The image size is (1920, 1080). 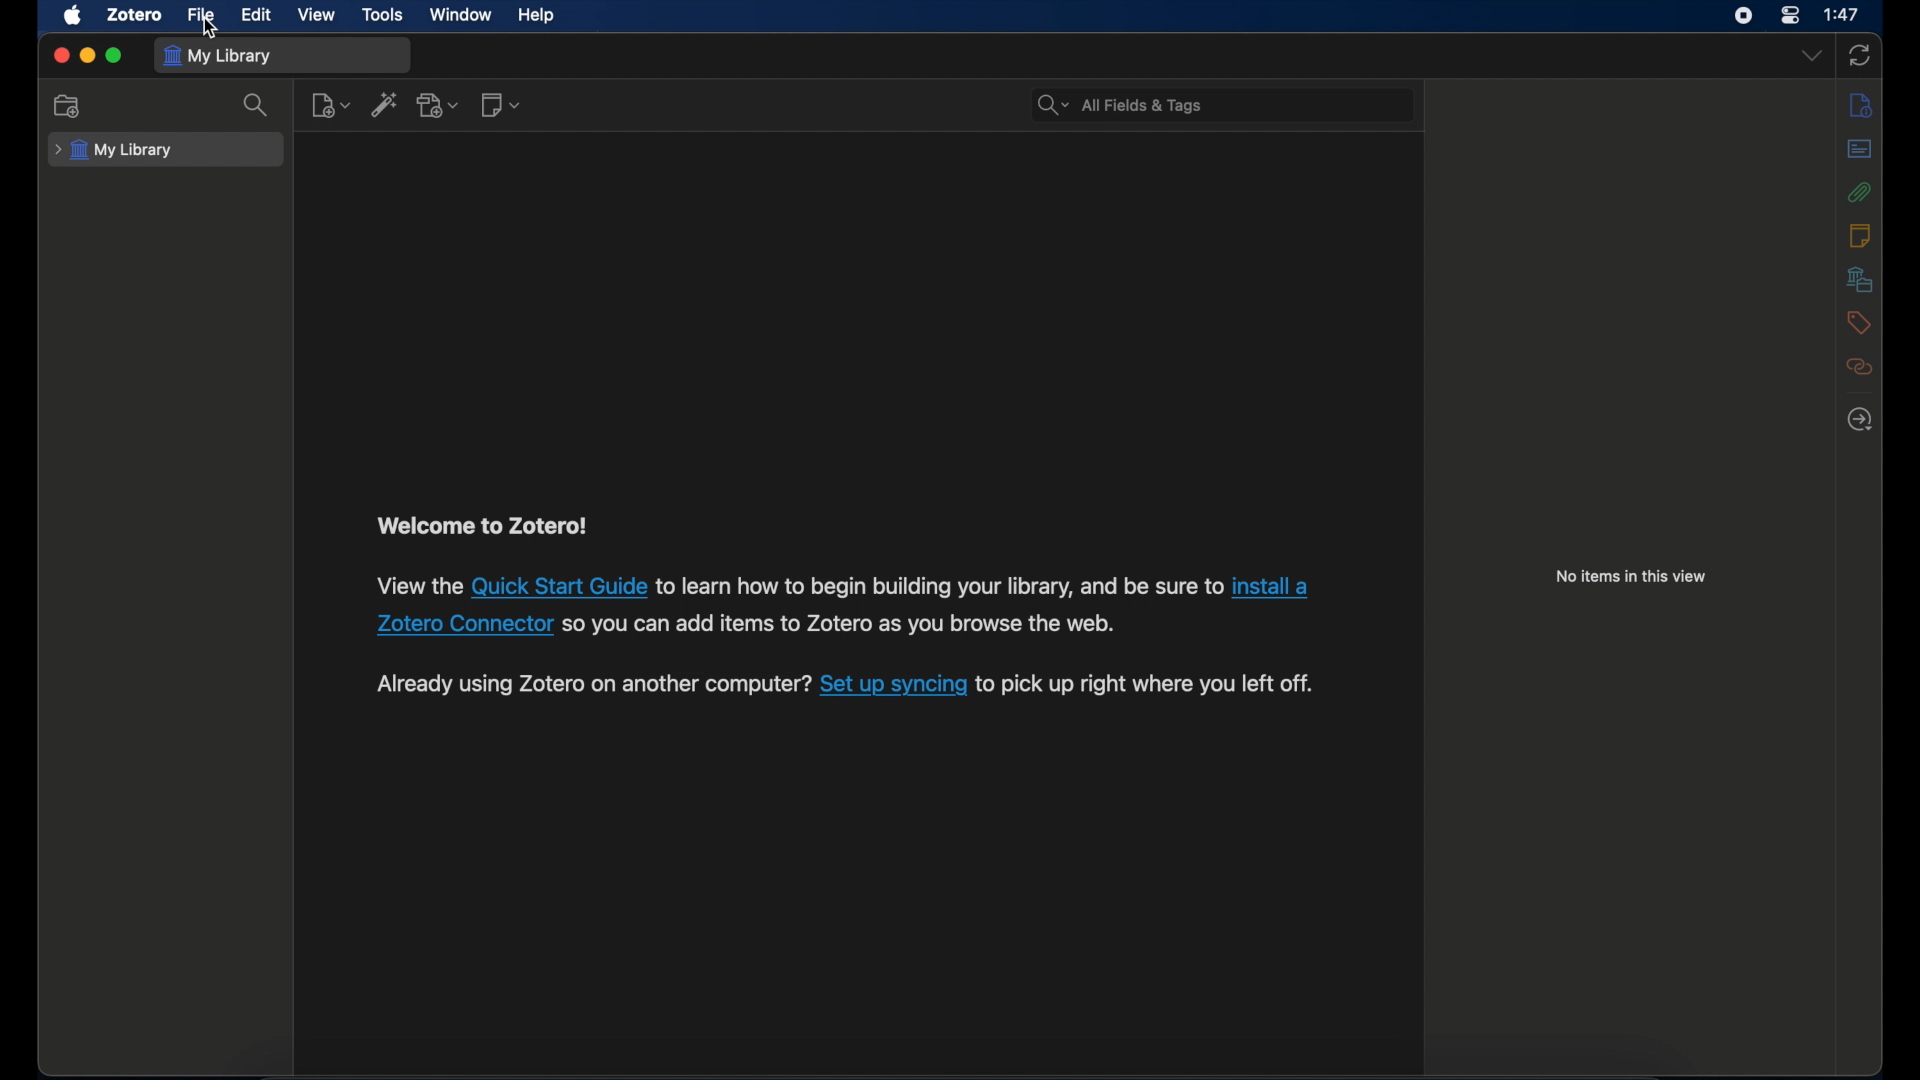 What do you see at coordinates (465, 623) in the screenshot?
I see `` at bounding box center [465, 623].